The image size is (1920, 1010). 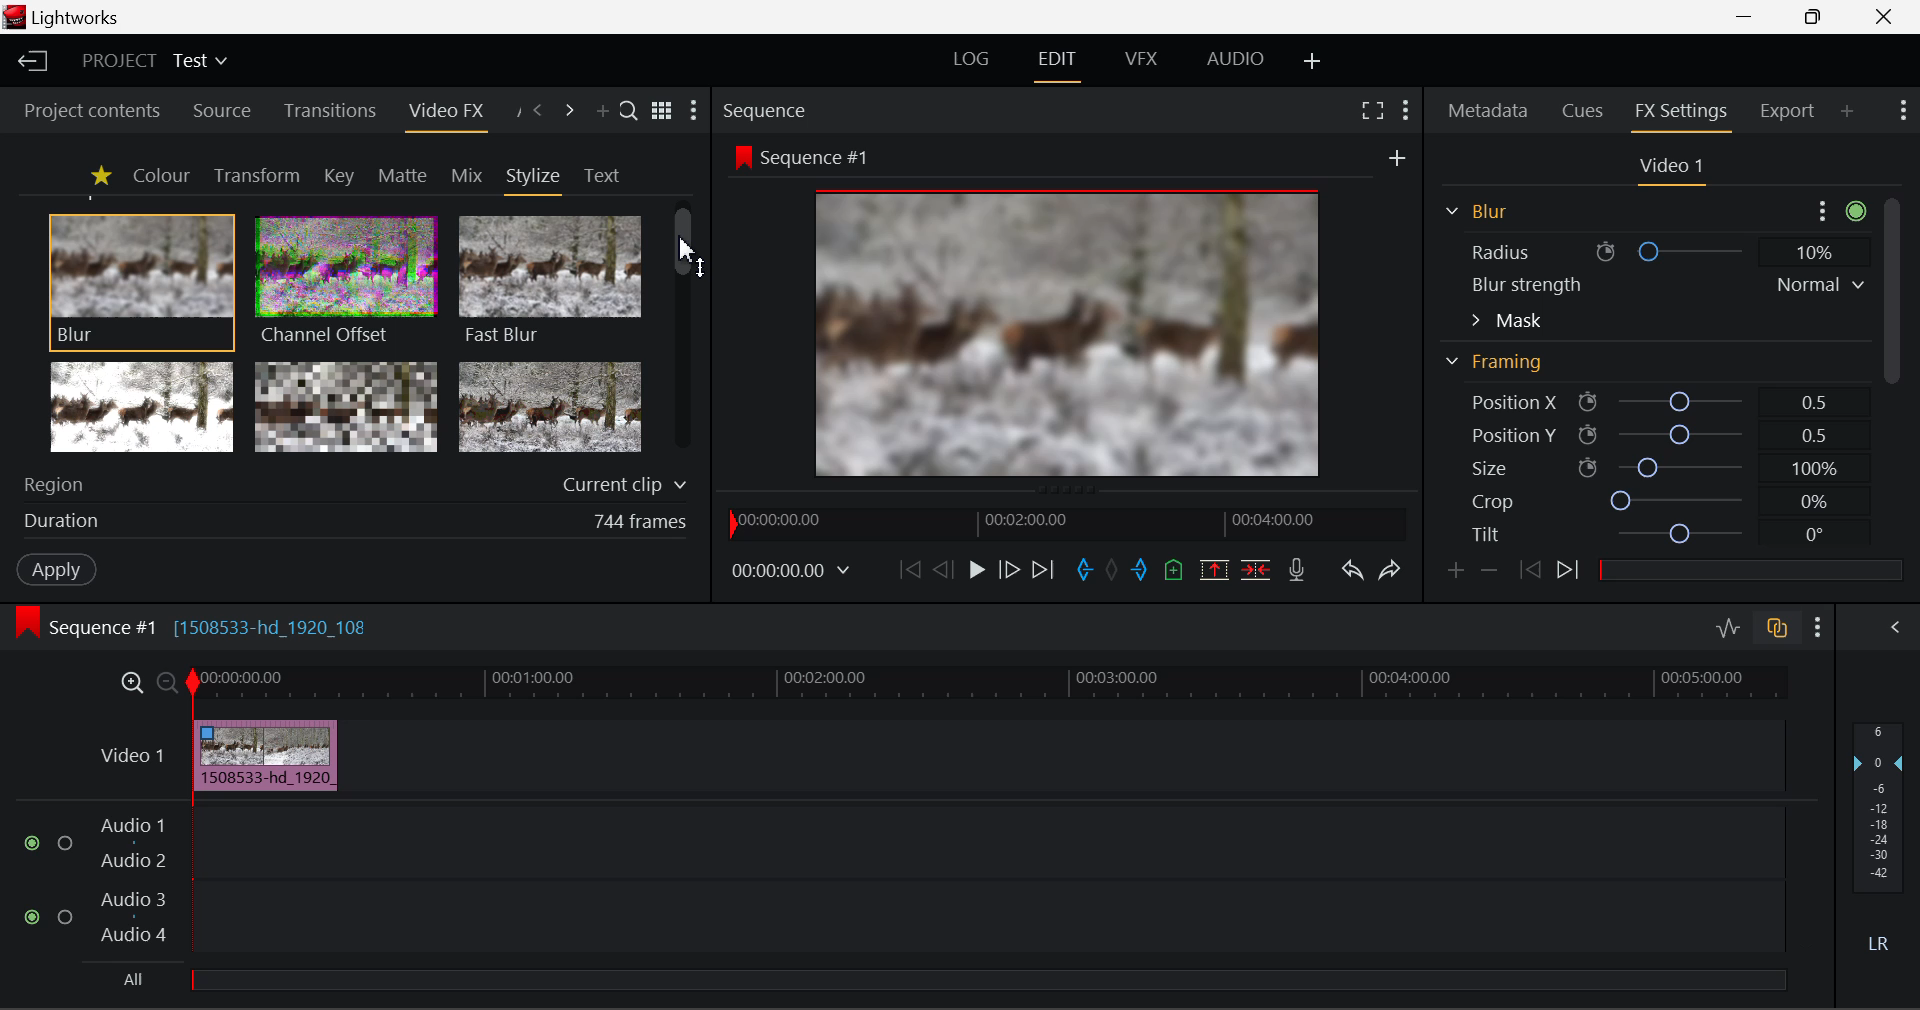 What do you see at coordinates (1889, 317) in the screenshot?
I see `Scroll Bar` at bounding box center [1889, 317].